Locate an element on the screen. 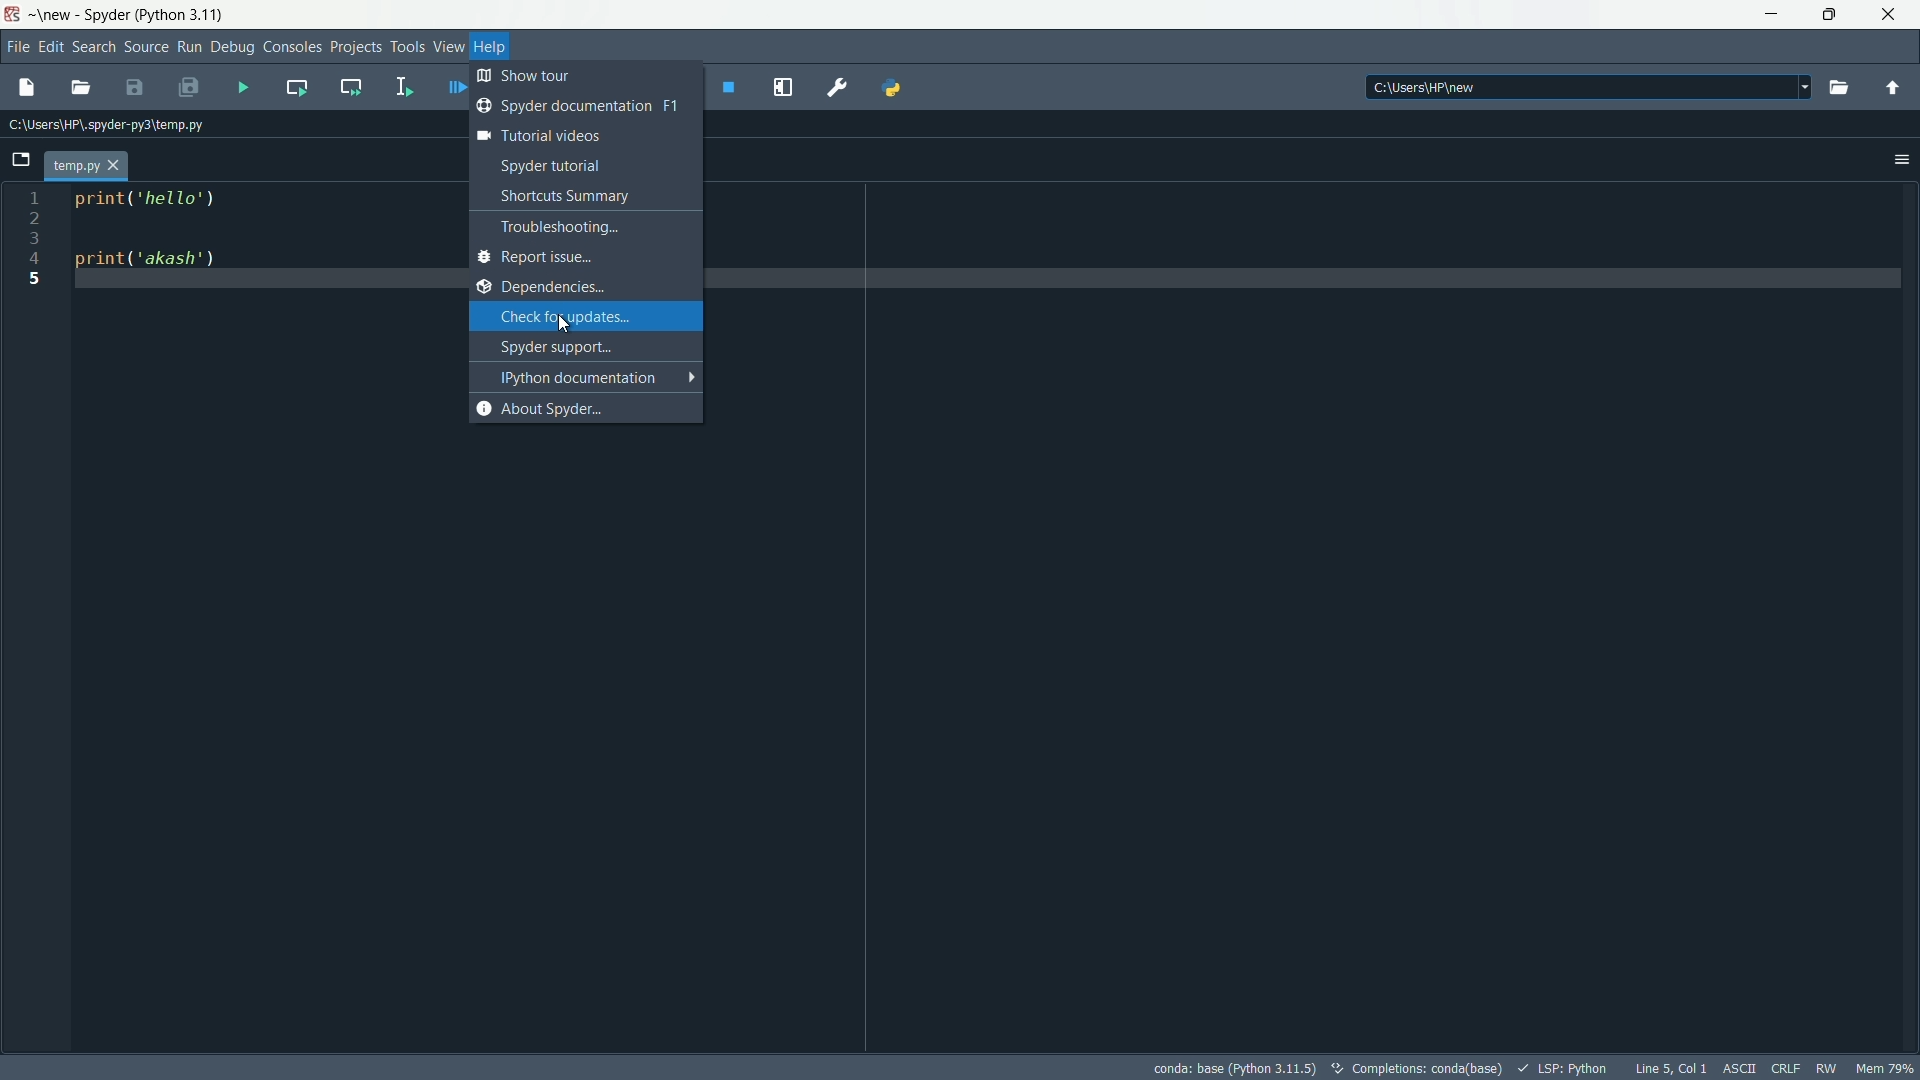 This screenshot has height=1080, width=1920. cursoe position is located at coordinates (1668, 1068).